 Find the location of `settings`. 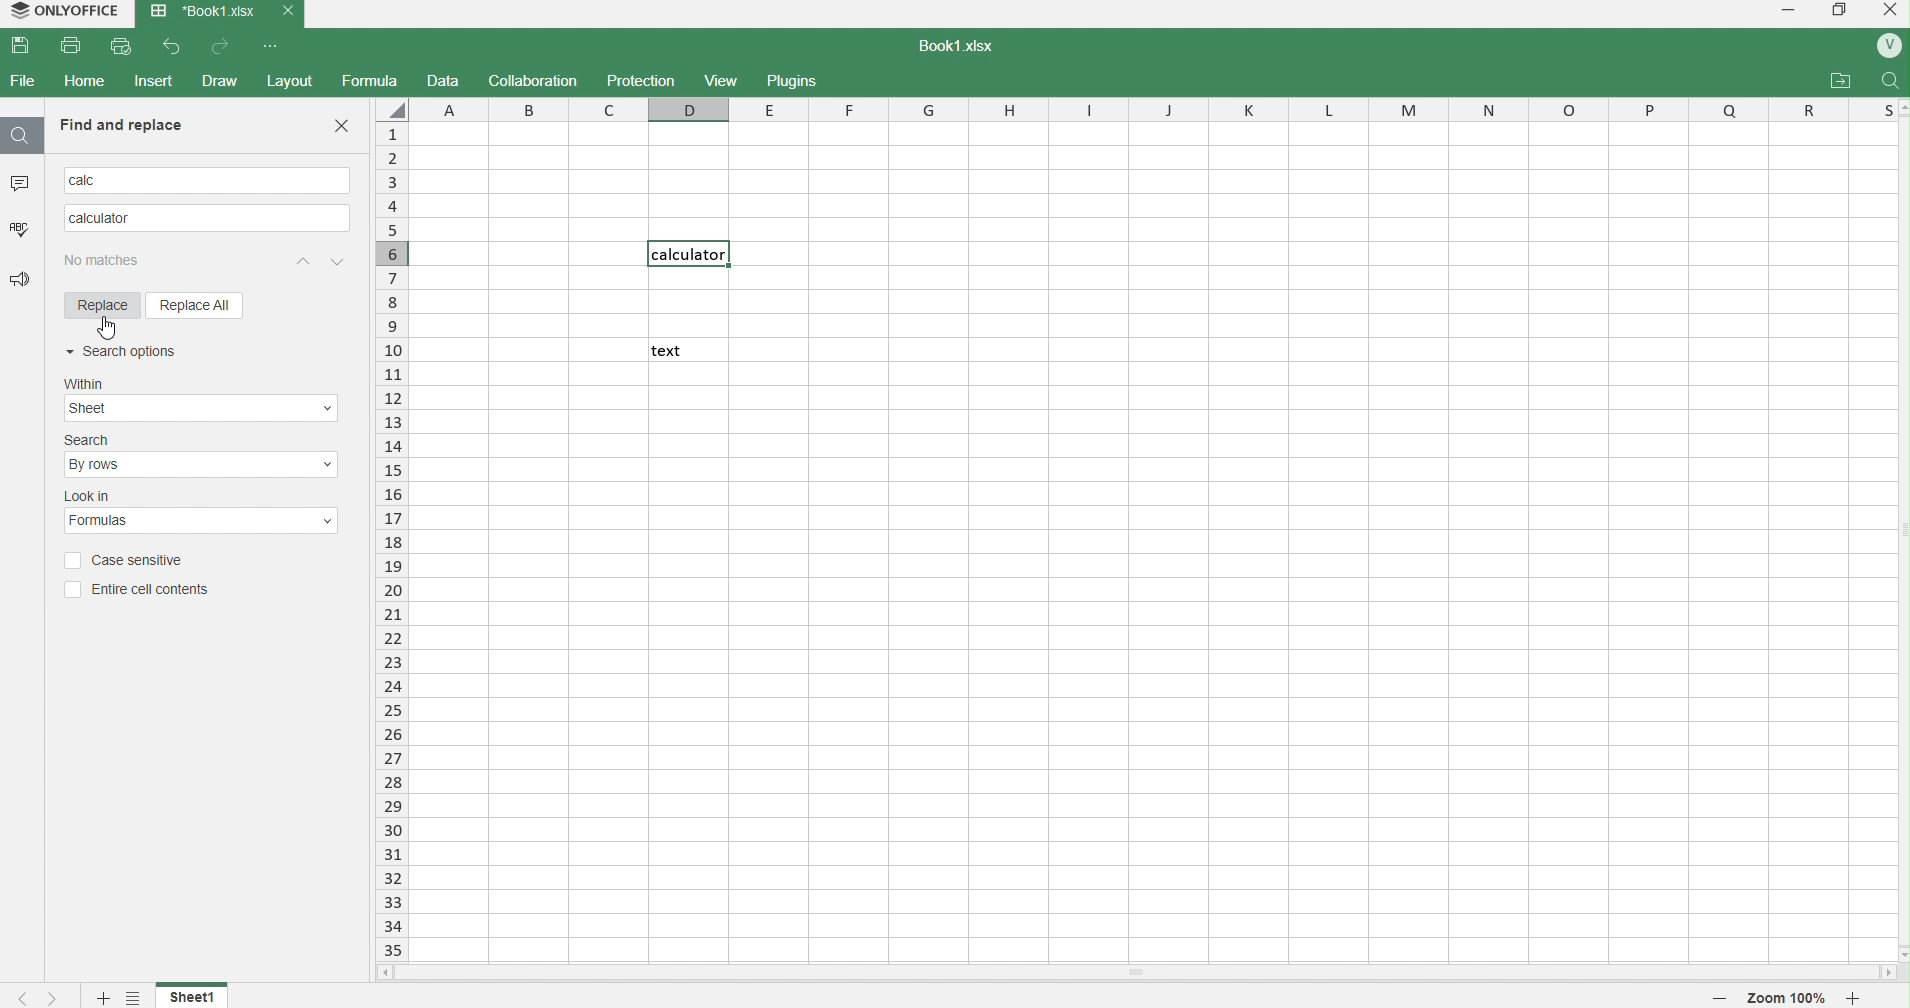

settings is located at coordinates (135, 995).